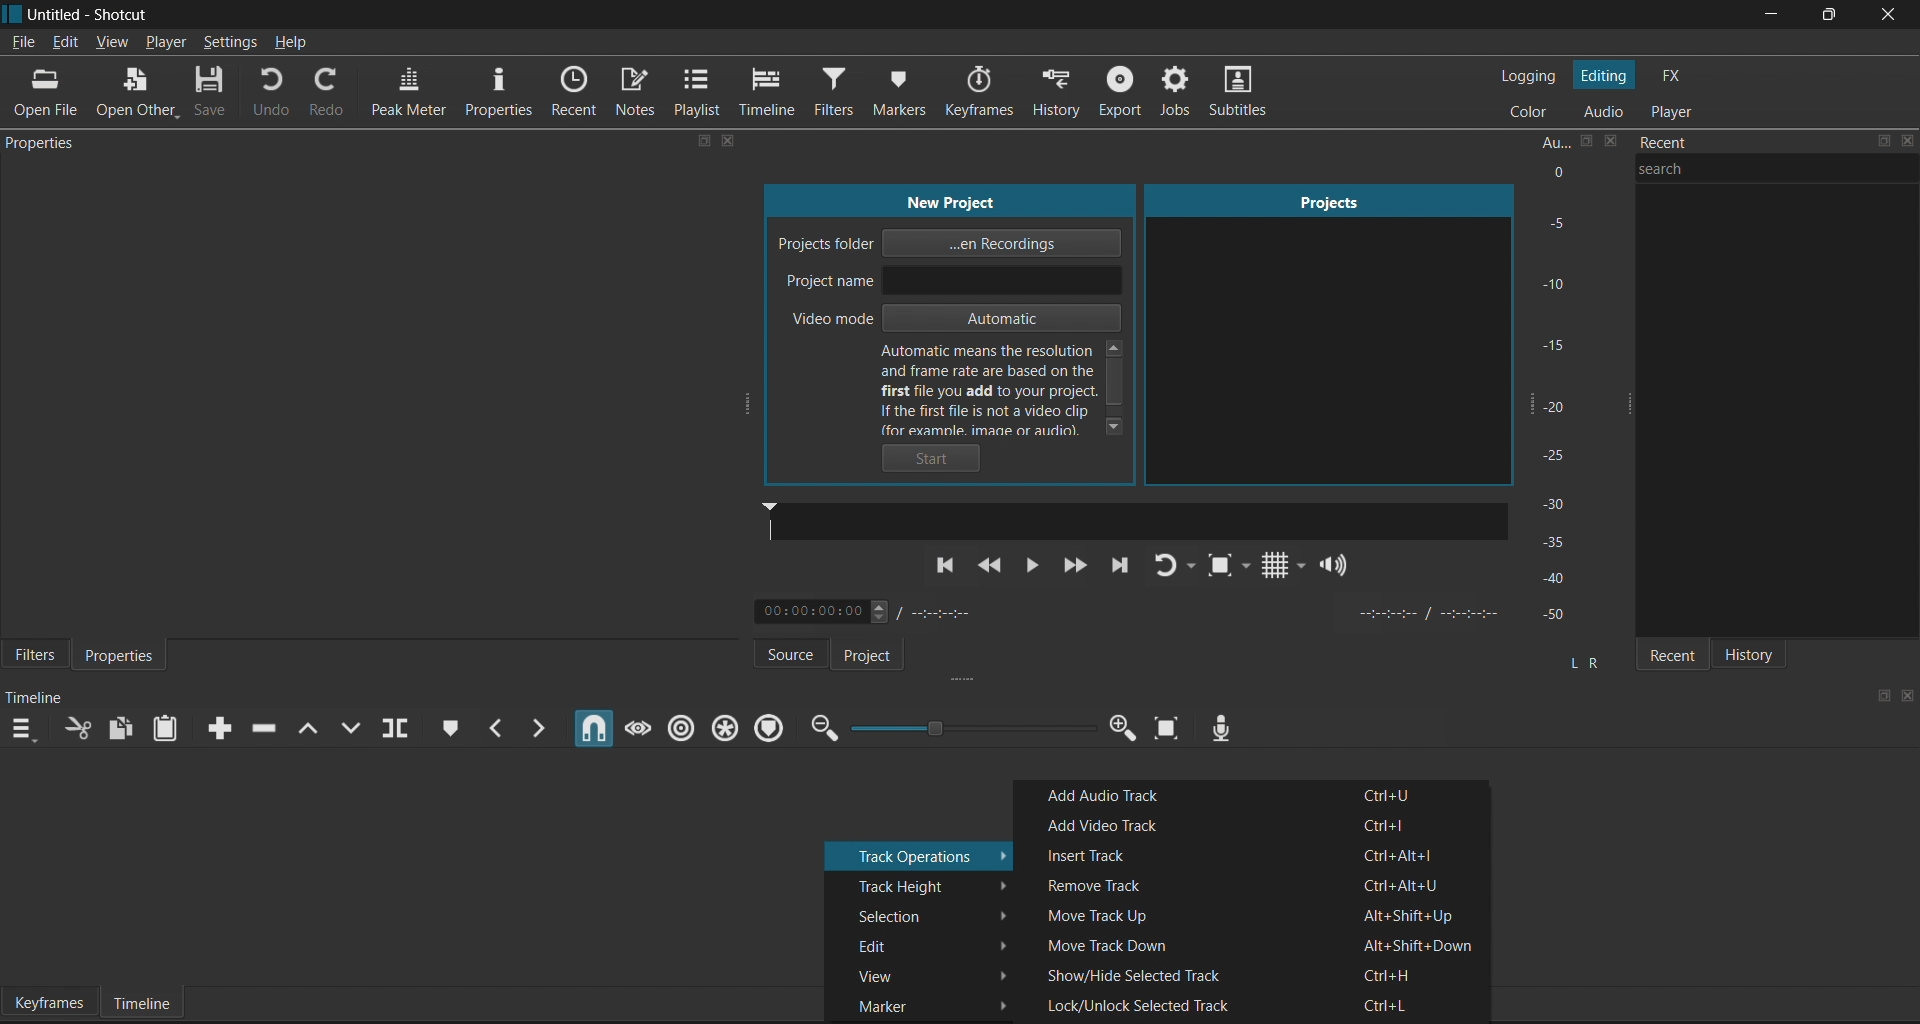 The height and width of the screenshot is (1024, 1920). What do you see at coordinates (1604, 76) in the screenshot?
I see `Editing` at bounding box center [1604, 76].